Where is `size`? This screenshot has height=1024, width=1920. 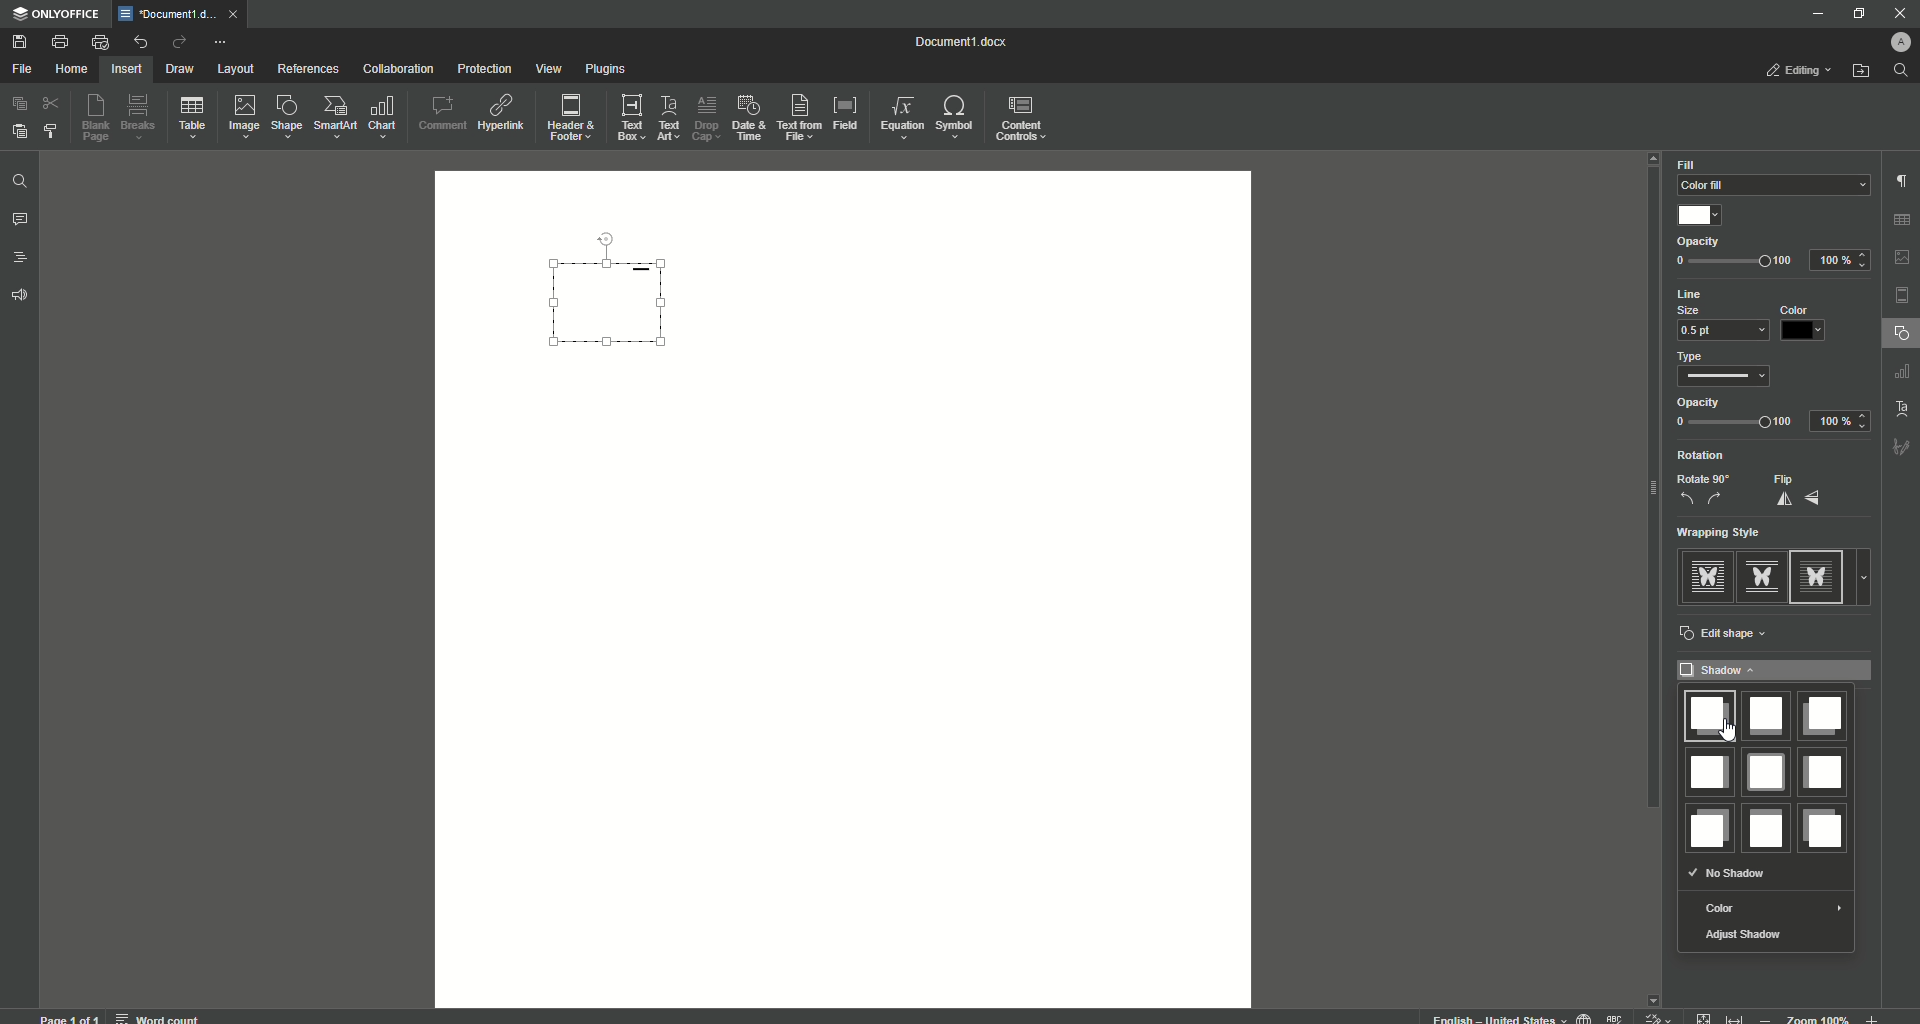
size is located at coordinates (1696, 310).